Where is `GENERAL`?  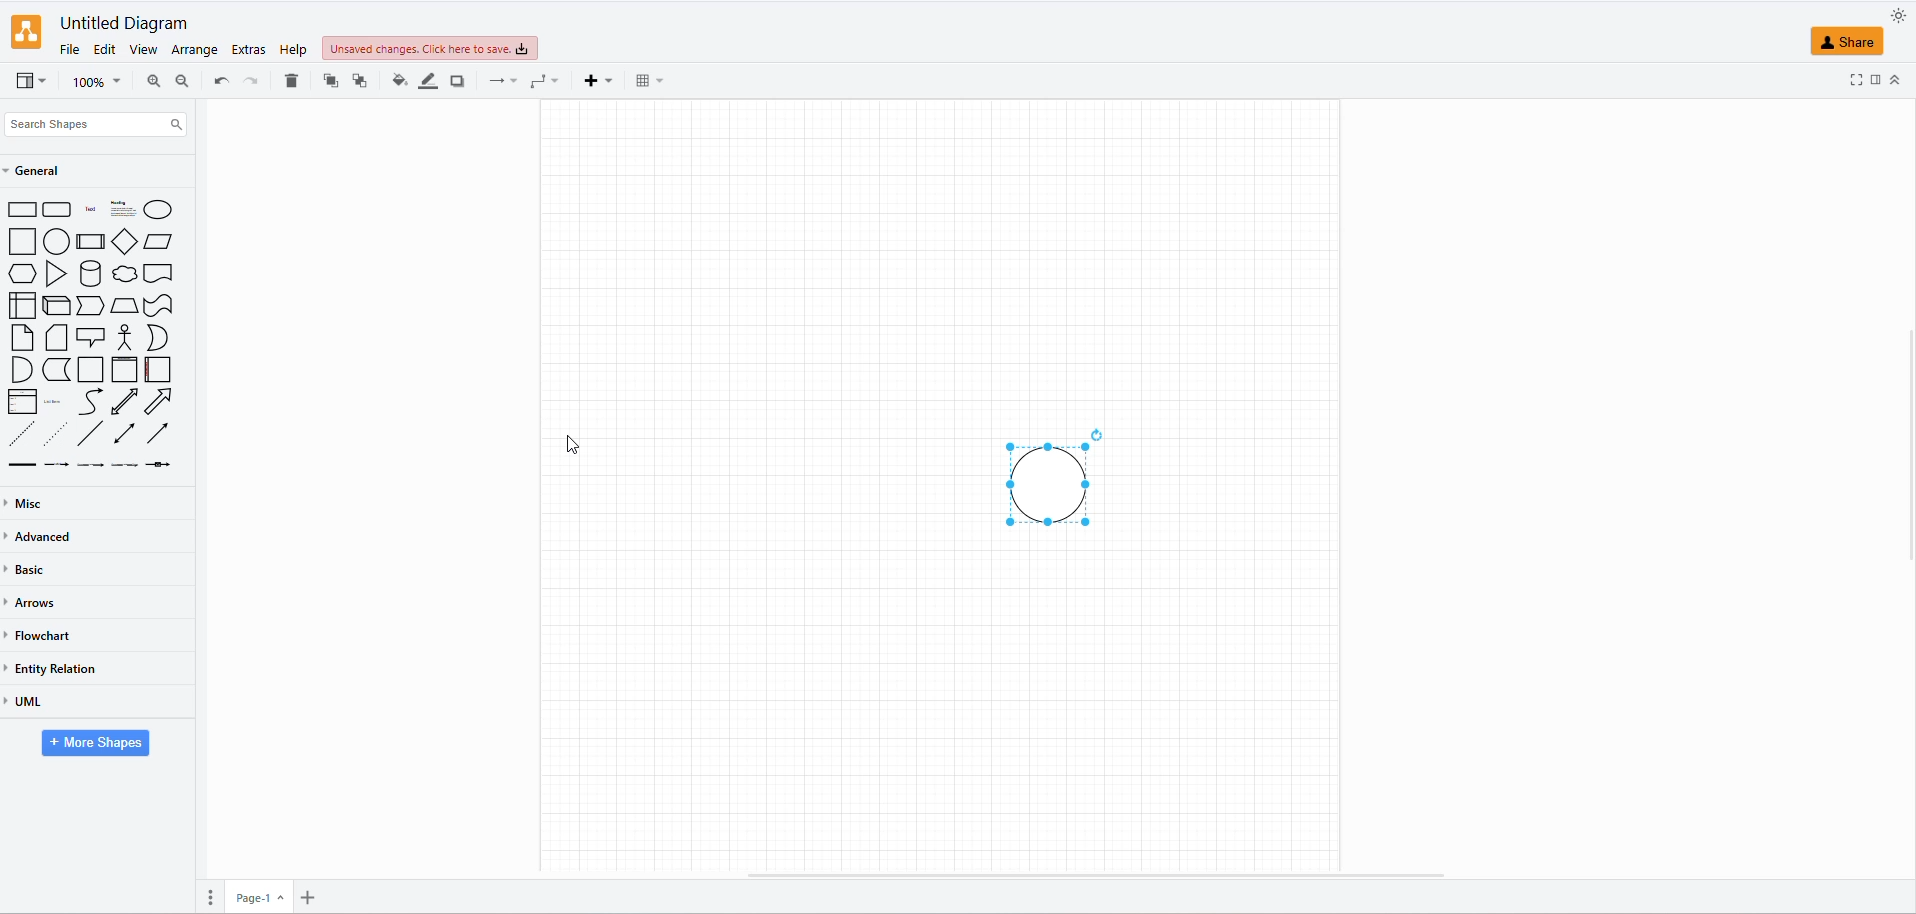
GENERAL is located at coordinates (38, 171).